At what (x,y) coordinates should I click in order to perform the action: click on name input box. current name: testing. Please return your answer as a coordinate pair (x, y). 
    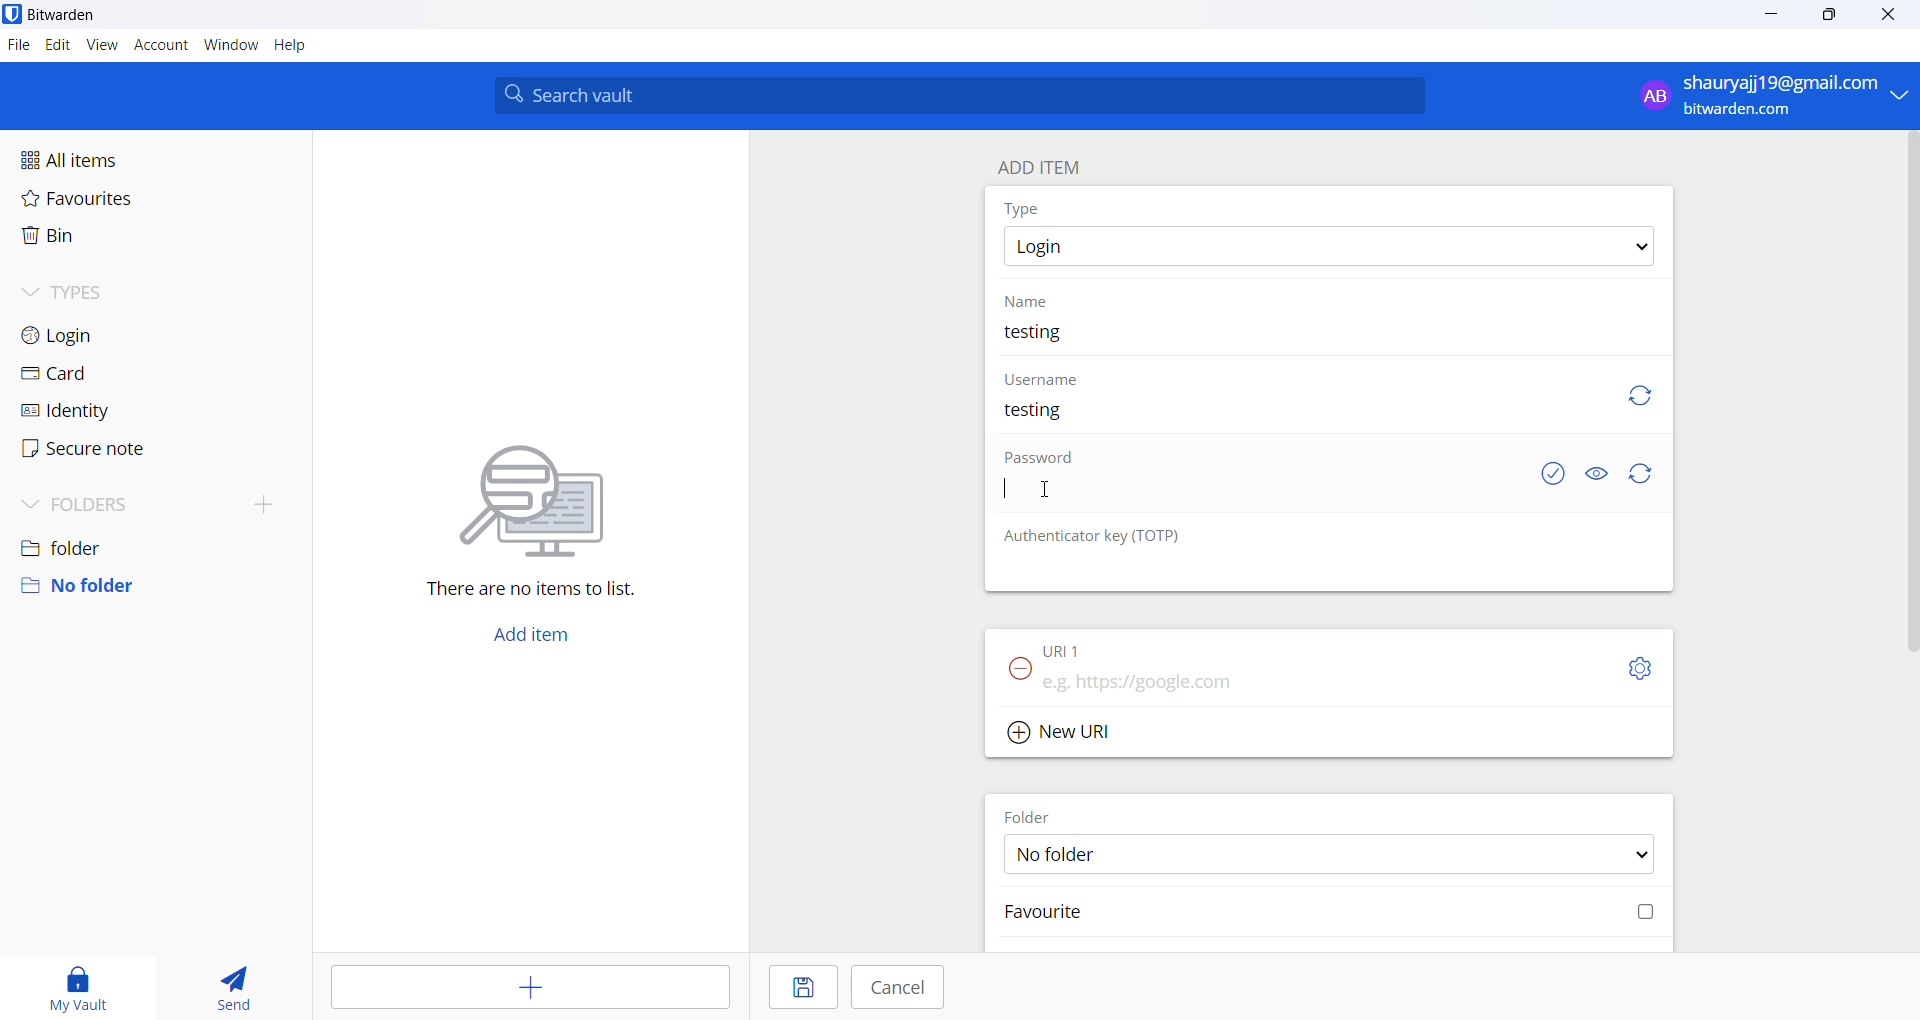
    Looking at the image, I should click on (1331, 342).